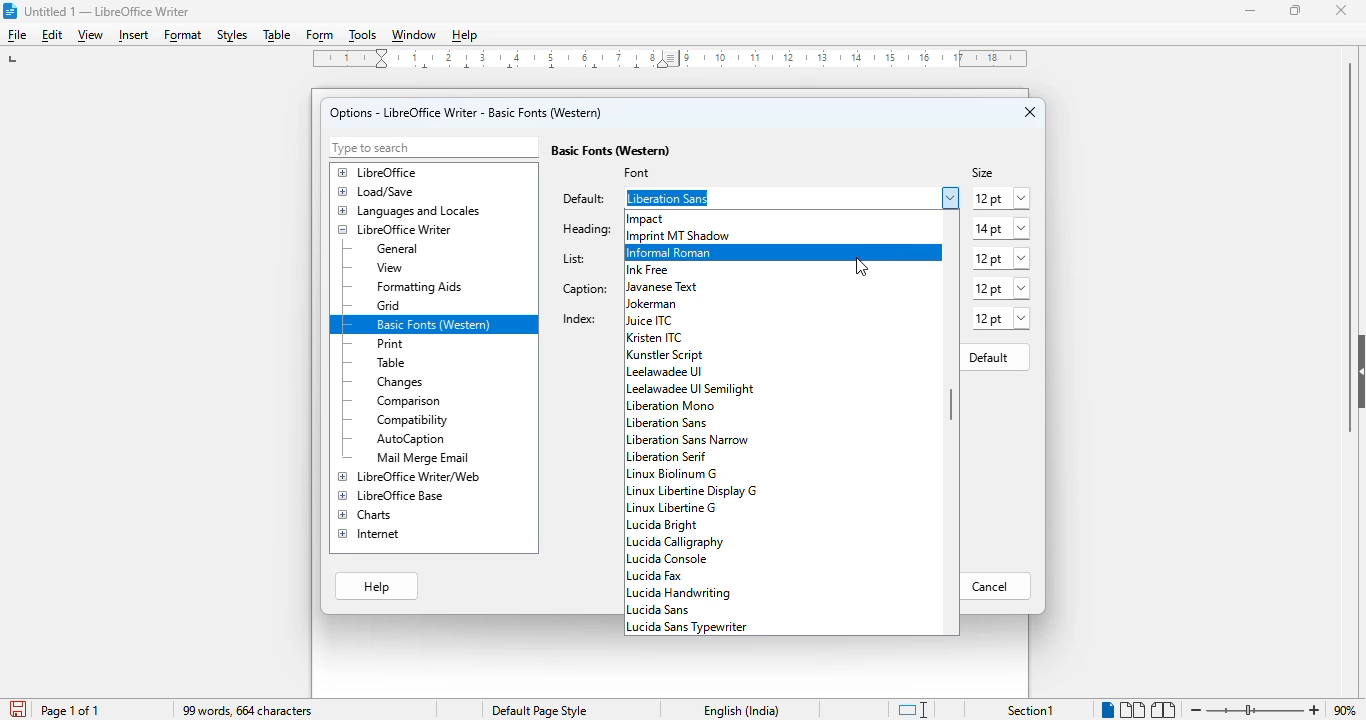 The width and height of the screenshot is (1366, 720). What do you see at coordinates (10, 11) in the screenshot?
I see `logo` at bounding box center [10, 11].